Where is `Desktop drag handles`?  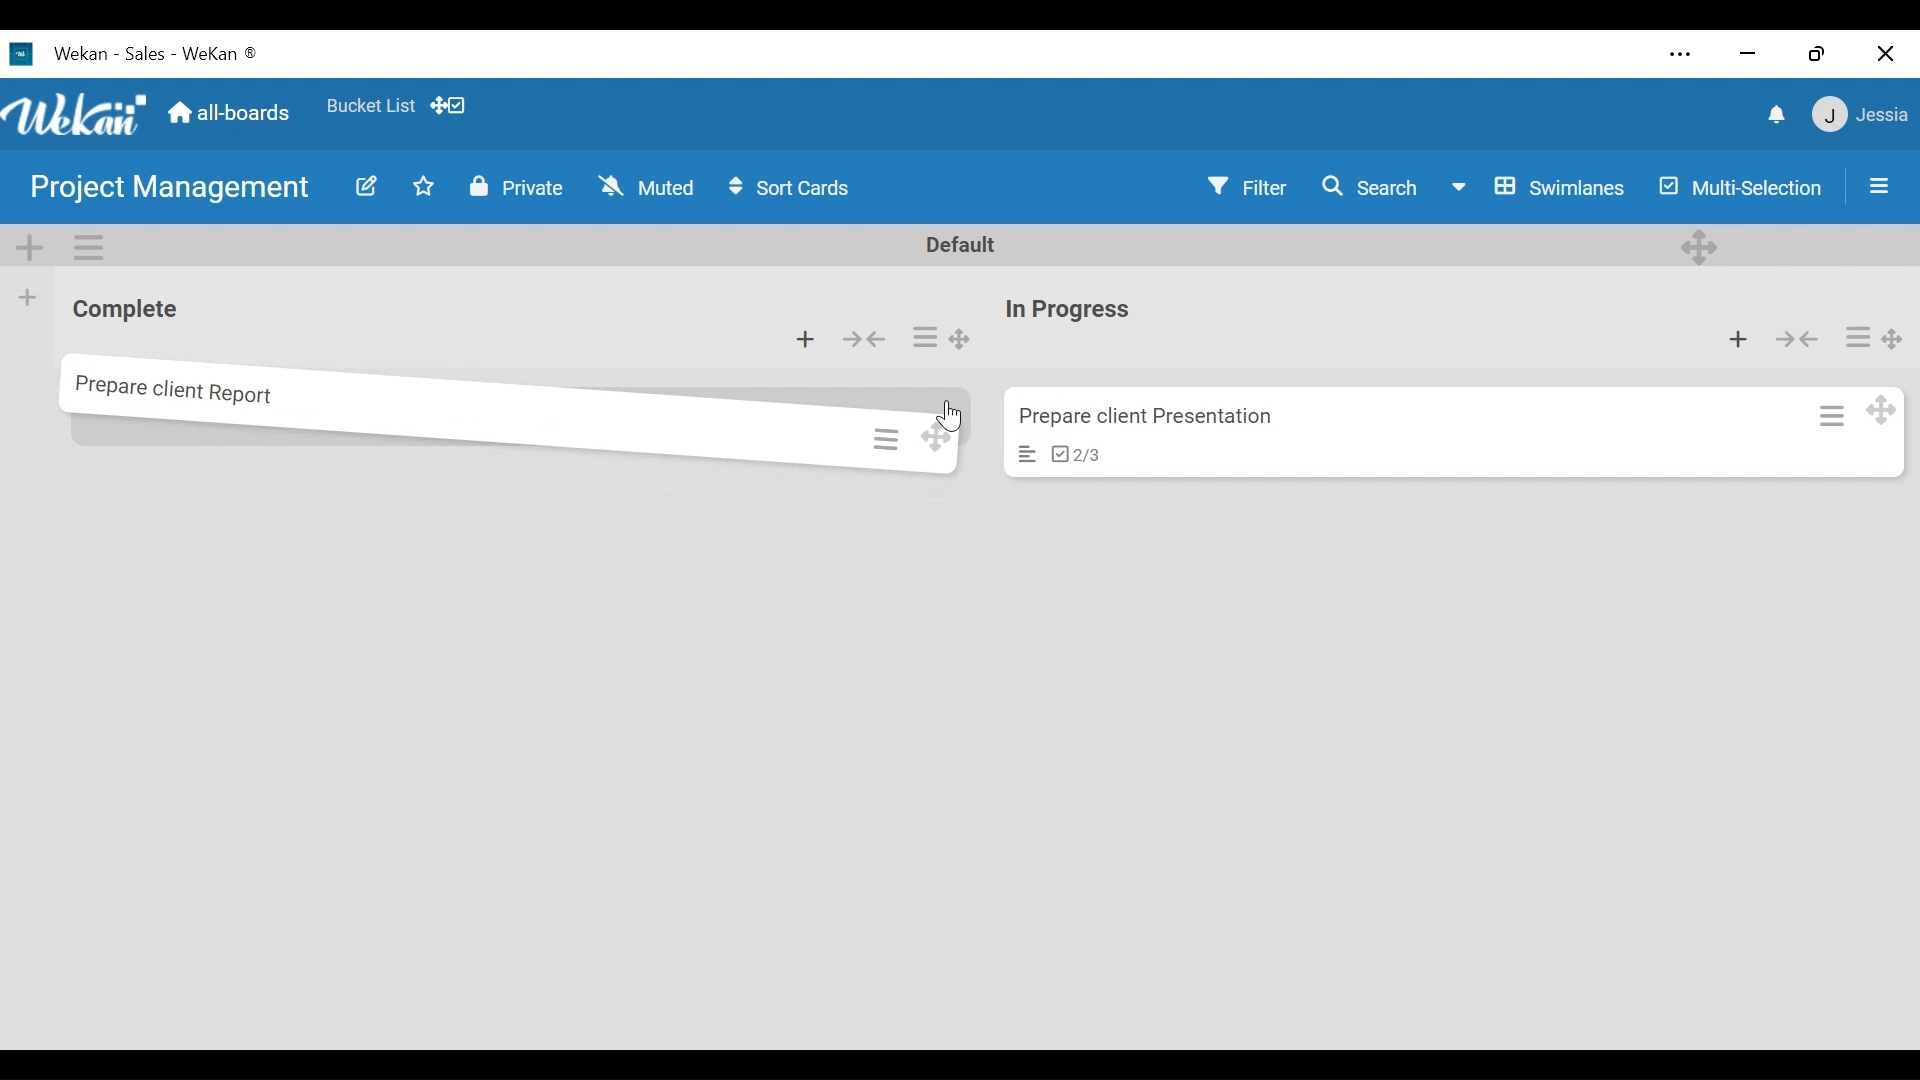
Desktop drag handles is located at coordinates (961, 340).